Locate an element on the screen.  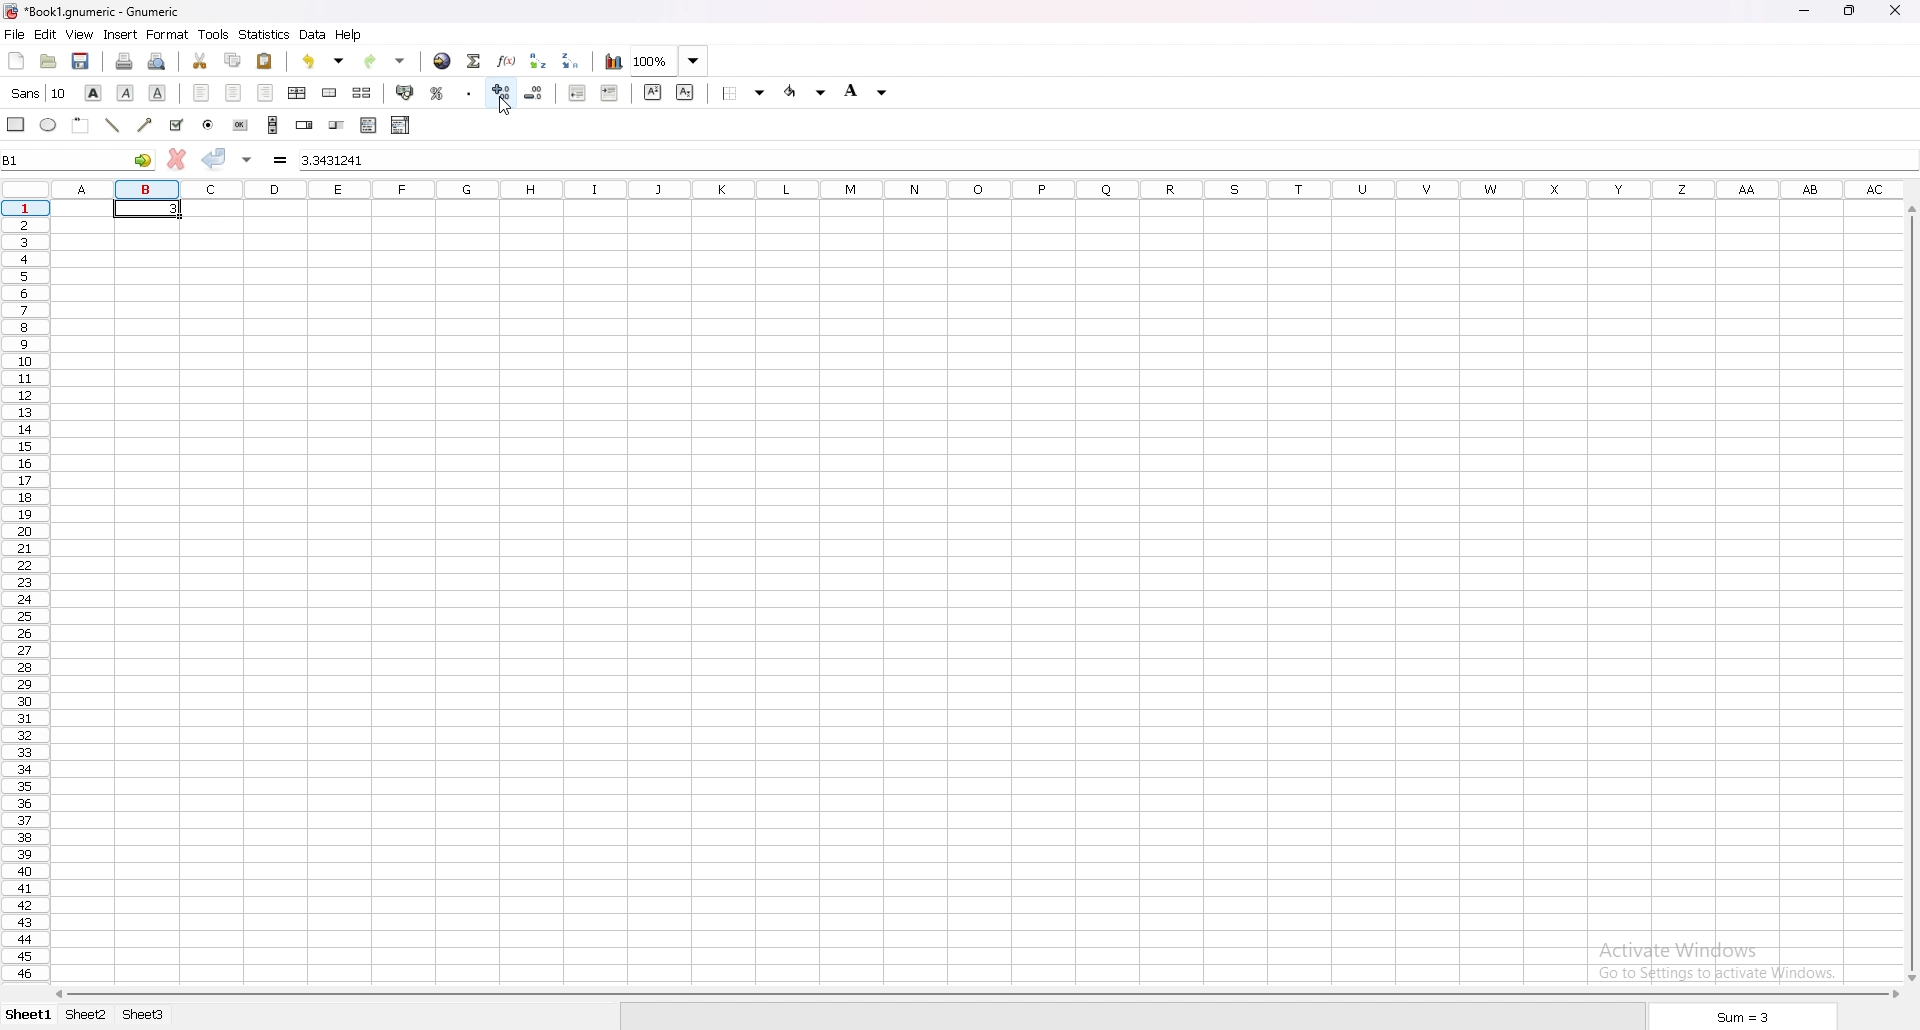
bold is located at coordinates (95, 92).